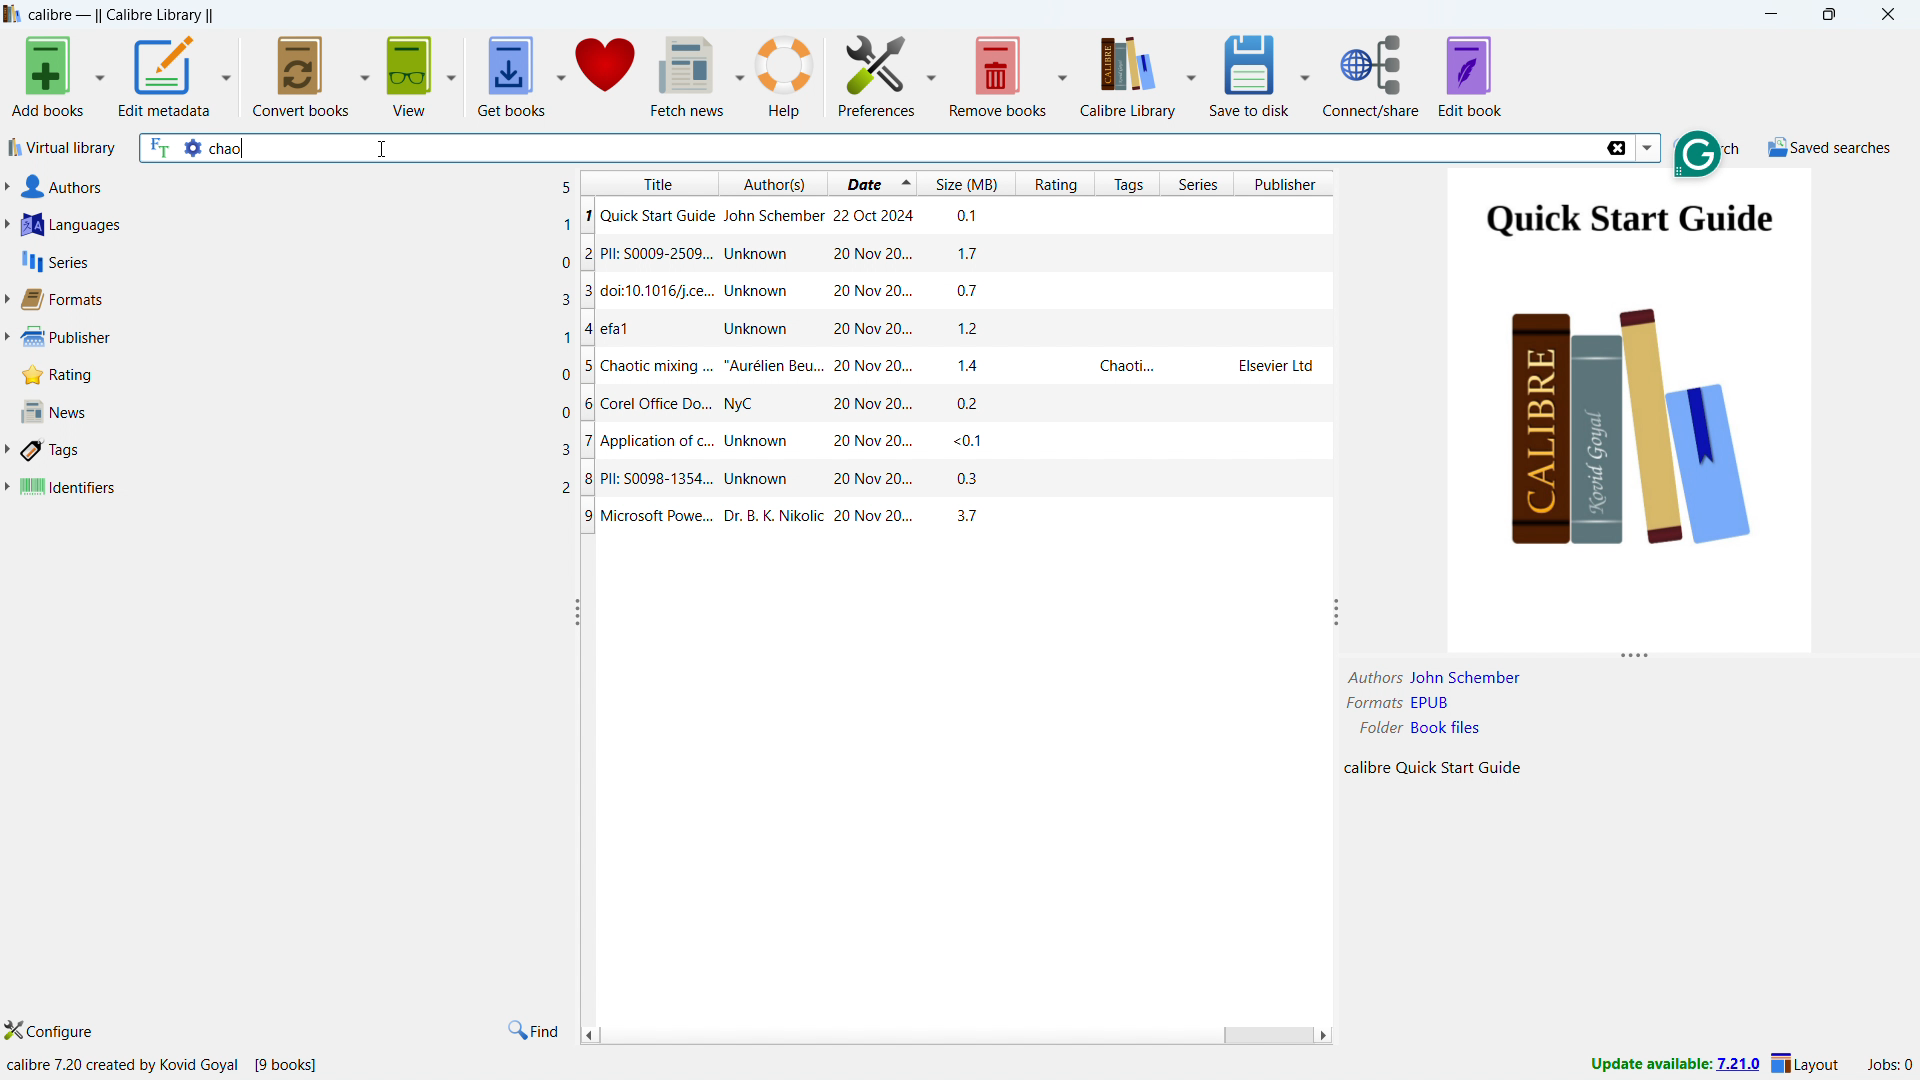 The width and height of the screenshot is (1920, 1080). Describe the element at coordinates (296, 336) in the screenshot. I see `publisher` at that location.